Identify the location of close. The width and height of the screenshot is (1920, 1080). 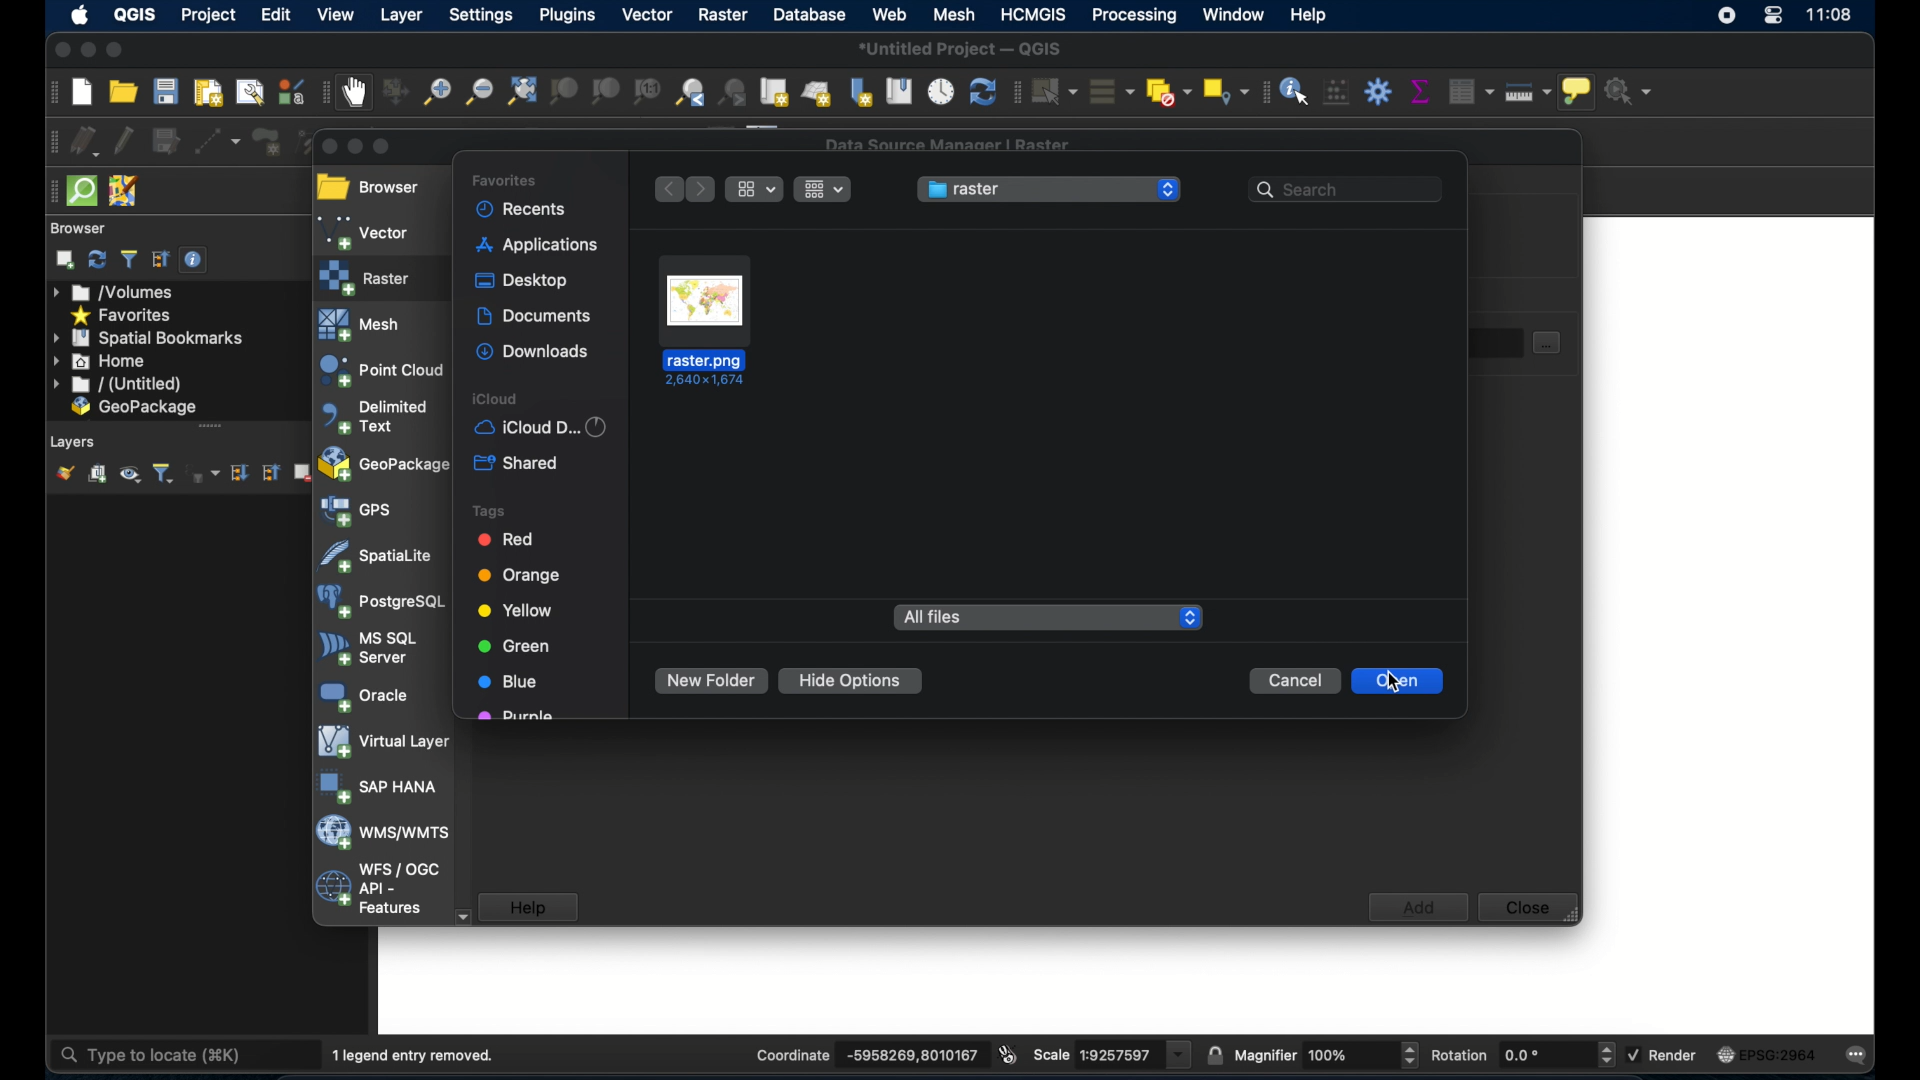
(1532, 908).